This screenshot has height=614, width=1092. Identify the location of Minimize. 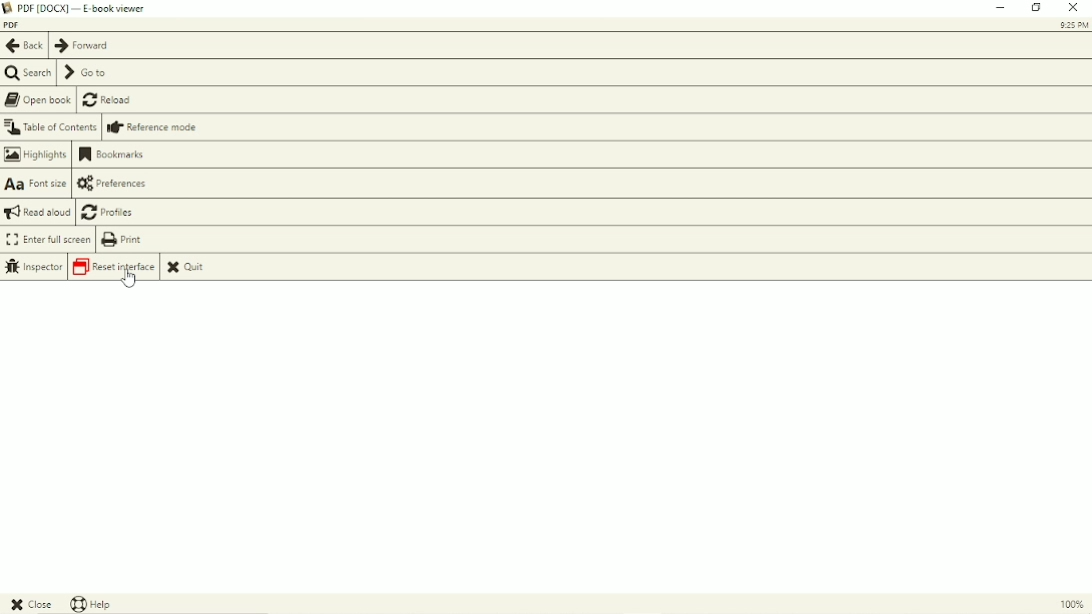
(998, 8).